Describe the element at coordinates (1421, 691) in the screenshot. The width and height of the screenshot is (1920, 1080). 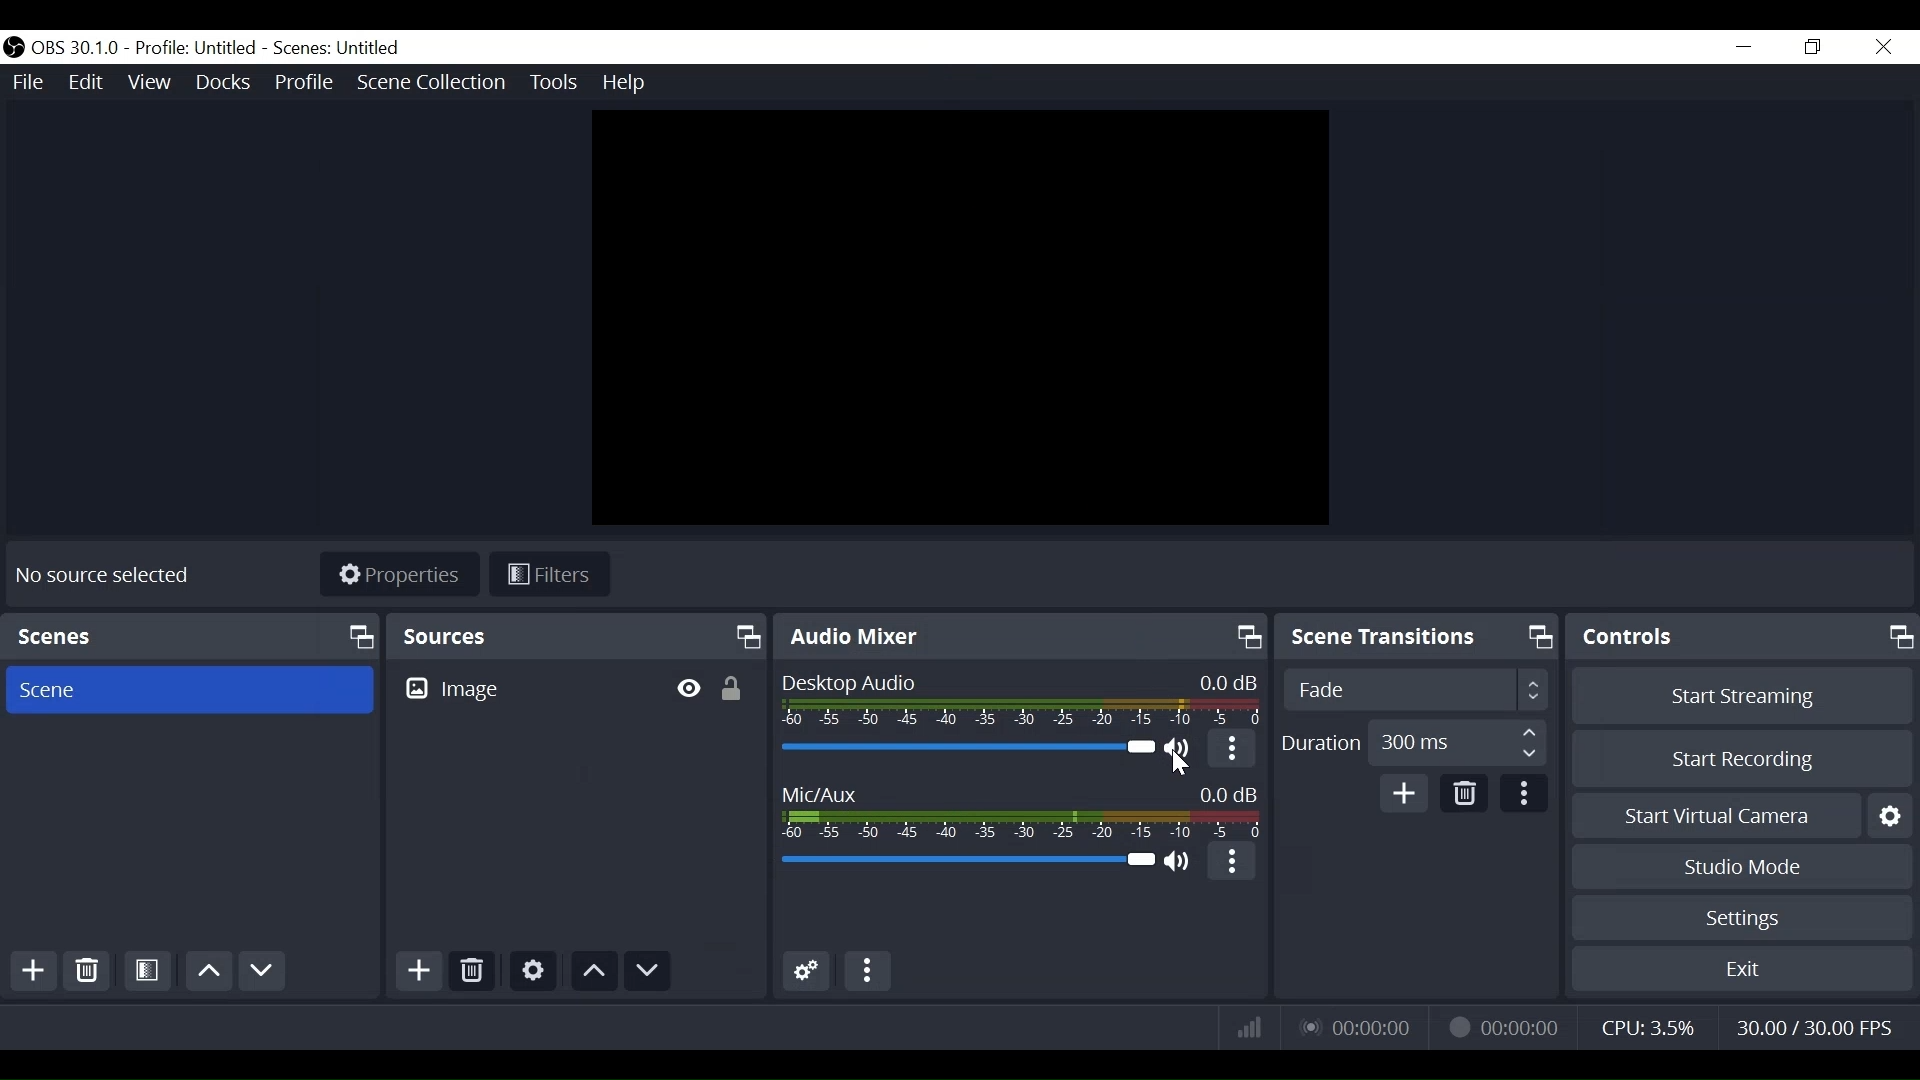
I see `Select Scene Transitions` at that location.